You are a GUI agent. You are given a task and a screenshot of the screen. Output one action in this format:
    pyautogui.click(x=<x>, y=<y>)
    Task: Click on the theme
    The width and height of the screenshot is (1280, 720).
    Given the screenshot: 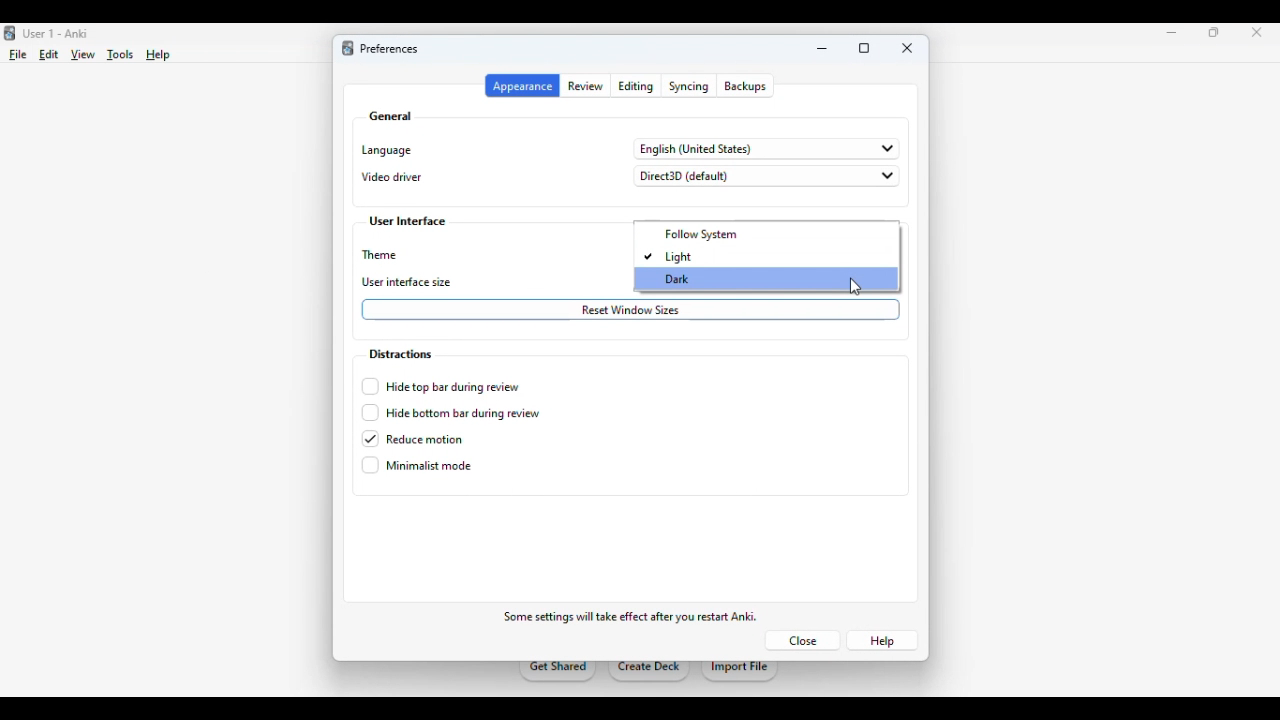 What is the action you would take?
    pyautogui.click(x=382, y=255)
    